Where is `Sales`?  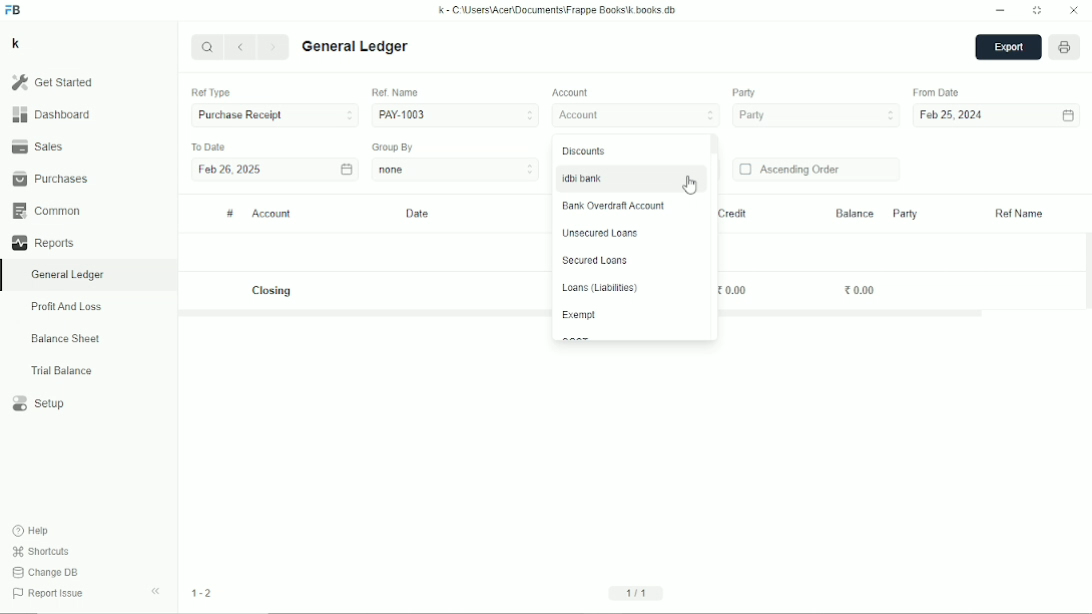
Sales is located at coordinates (37, 145).